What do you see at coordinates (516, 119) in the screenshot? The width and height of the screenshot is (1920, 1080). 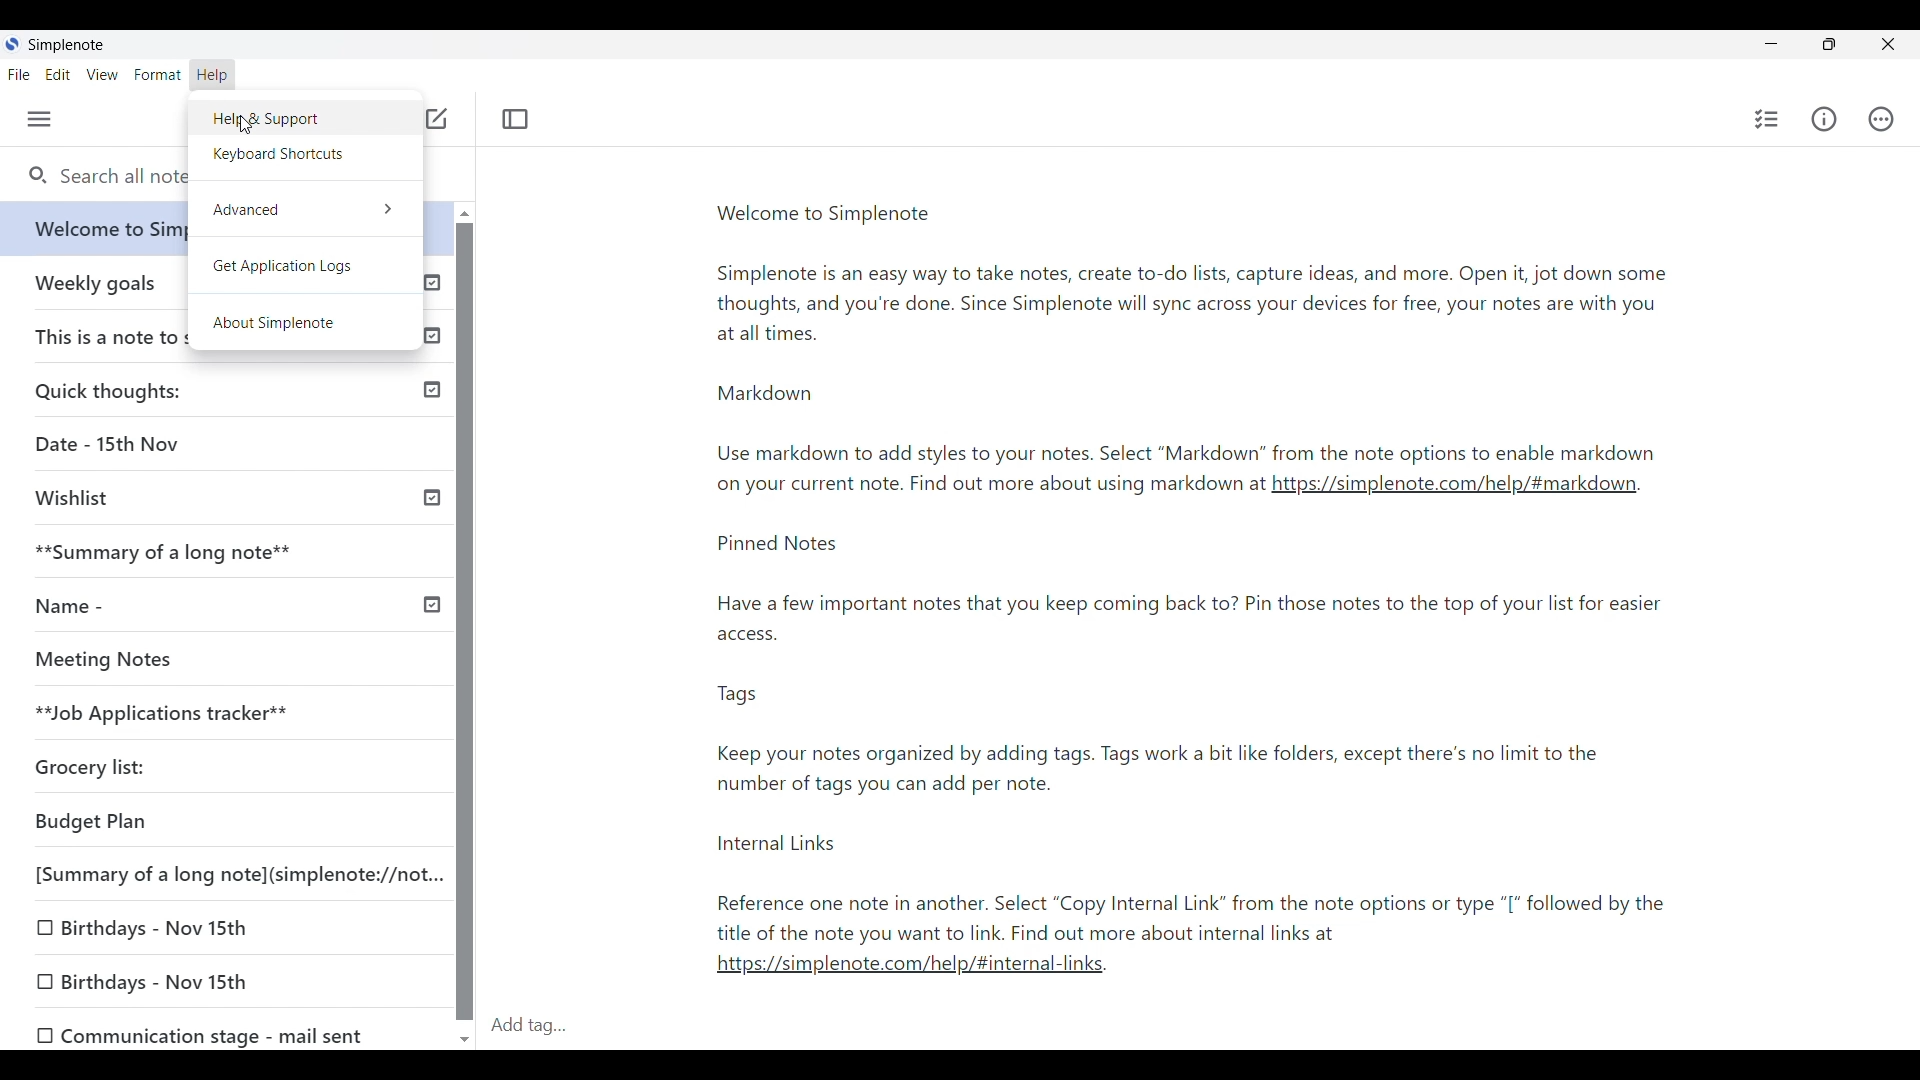 I see `Toggle focus mode` at bounding box center [516, 119].